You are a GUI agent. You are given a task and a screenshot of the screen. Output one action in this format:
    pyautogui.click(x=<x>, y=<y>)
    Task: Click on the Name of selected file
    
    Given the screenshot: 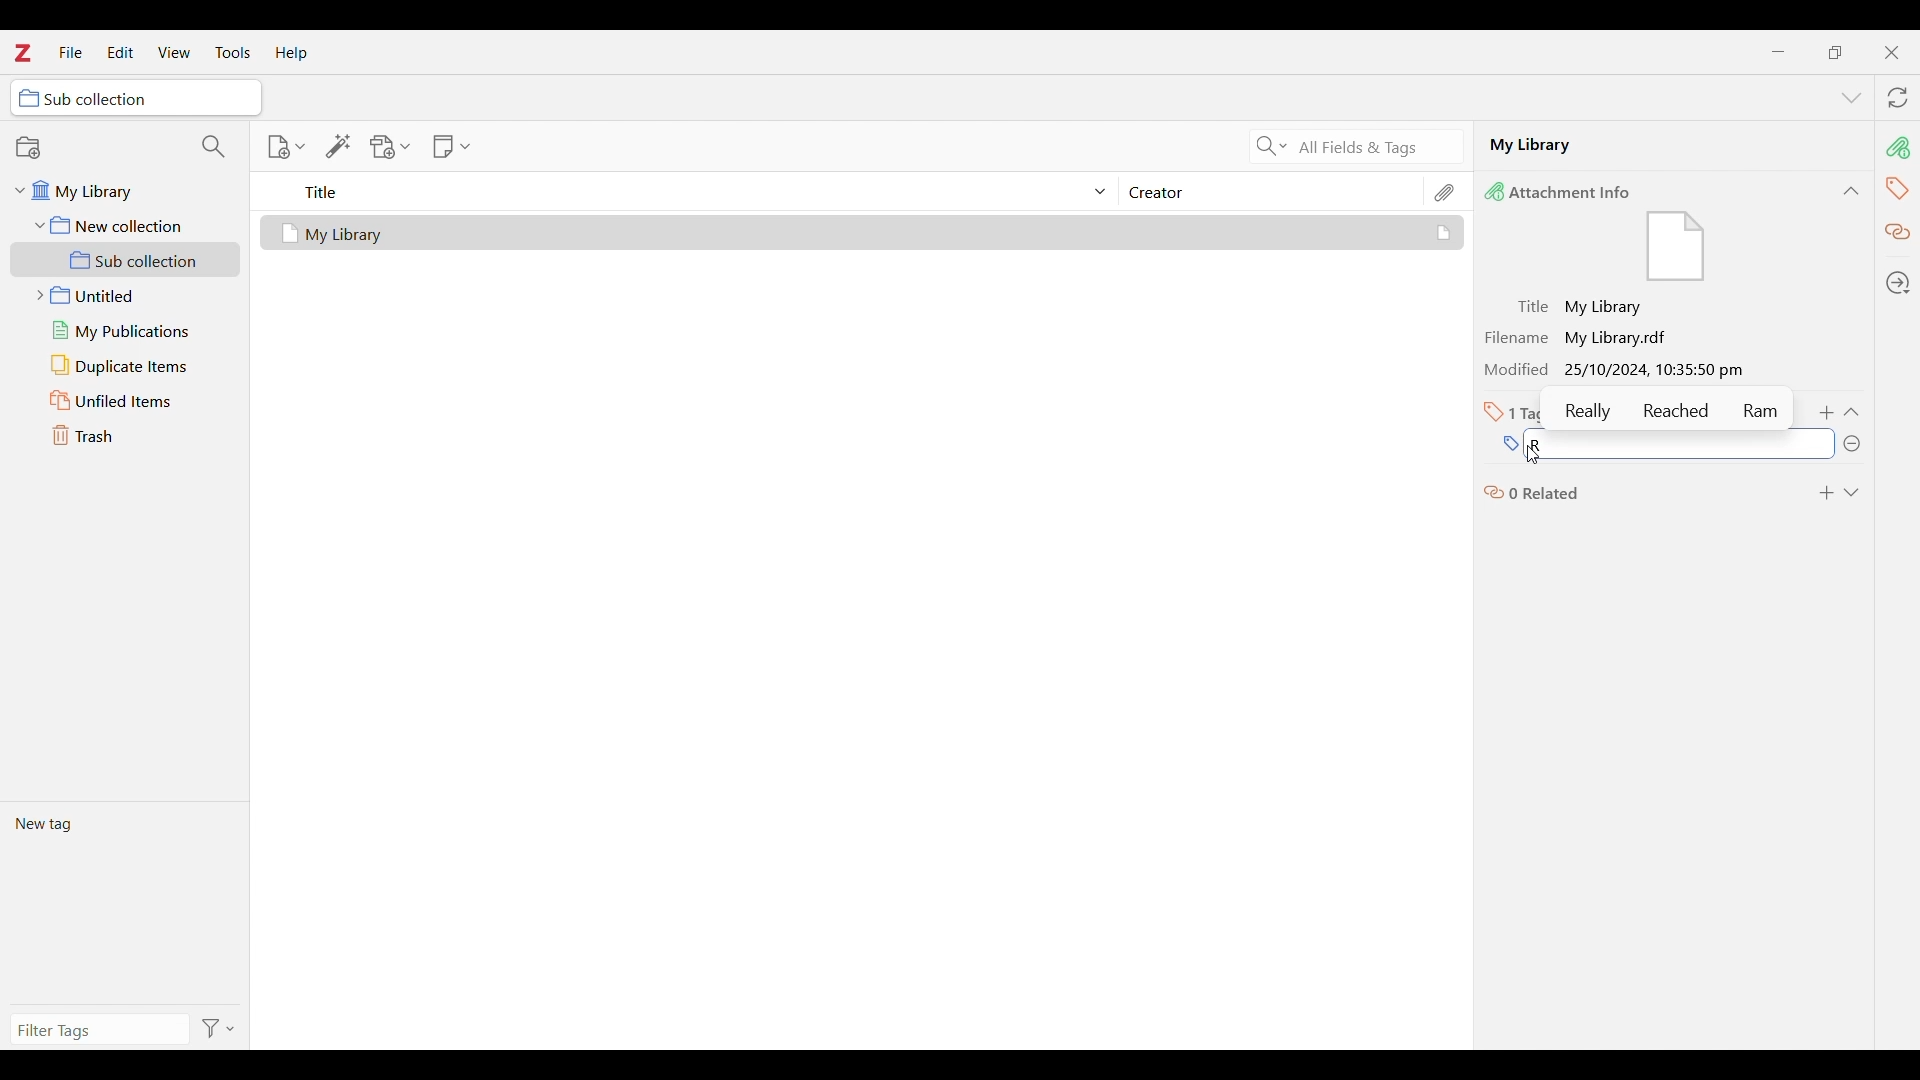 What is the action you would take?
    pyautogui.click(x=1650, y=144)
    